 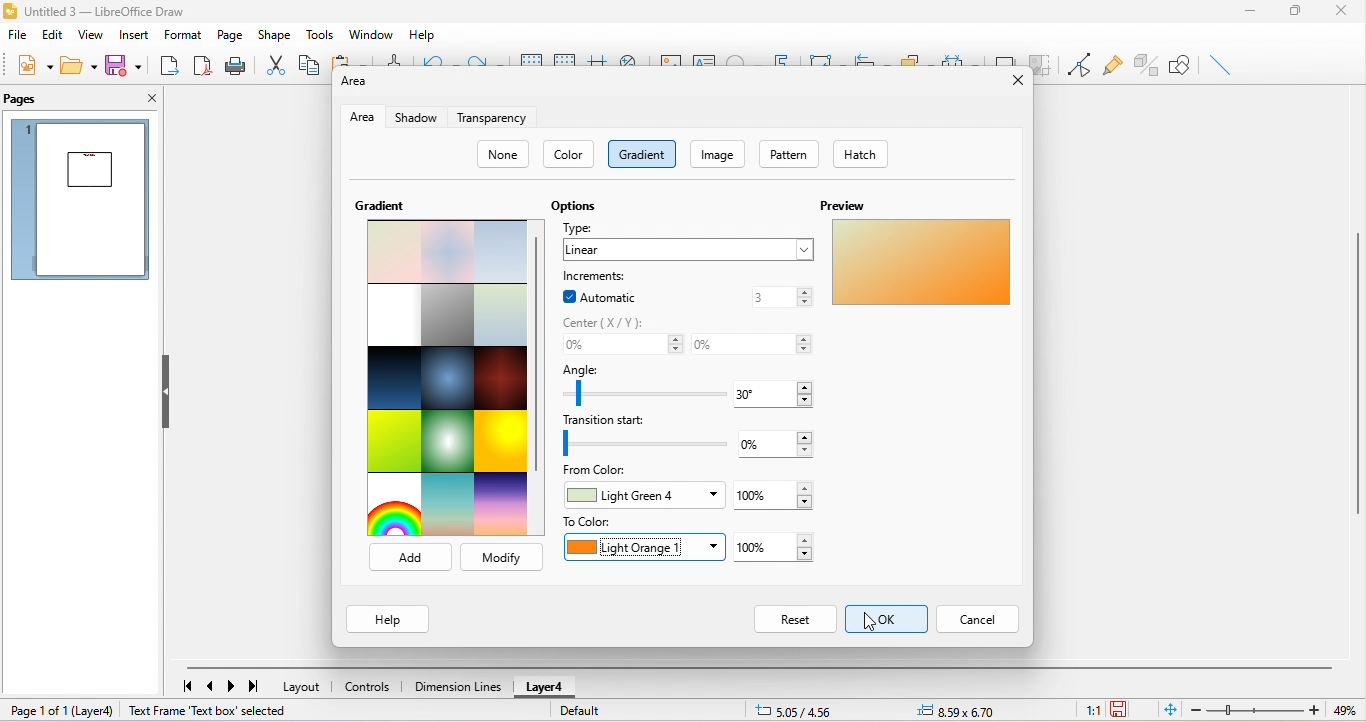 What do you see at coordinates (1112, 63) in the screenshot?
I see `glue point function` at bounding box center [1112, 63].